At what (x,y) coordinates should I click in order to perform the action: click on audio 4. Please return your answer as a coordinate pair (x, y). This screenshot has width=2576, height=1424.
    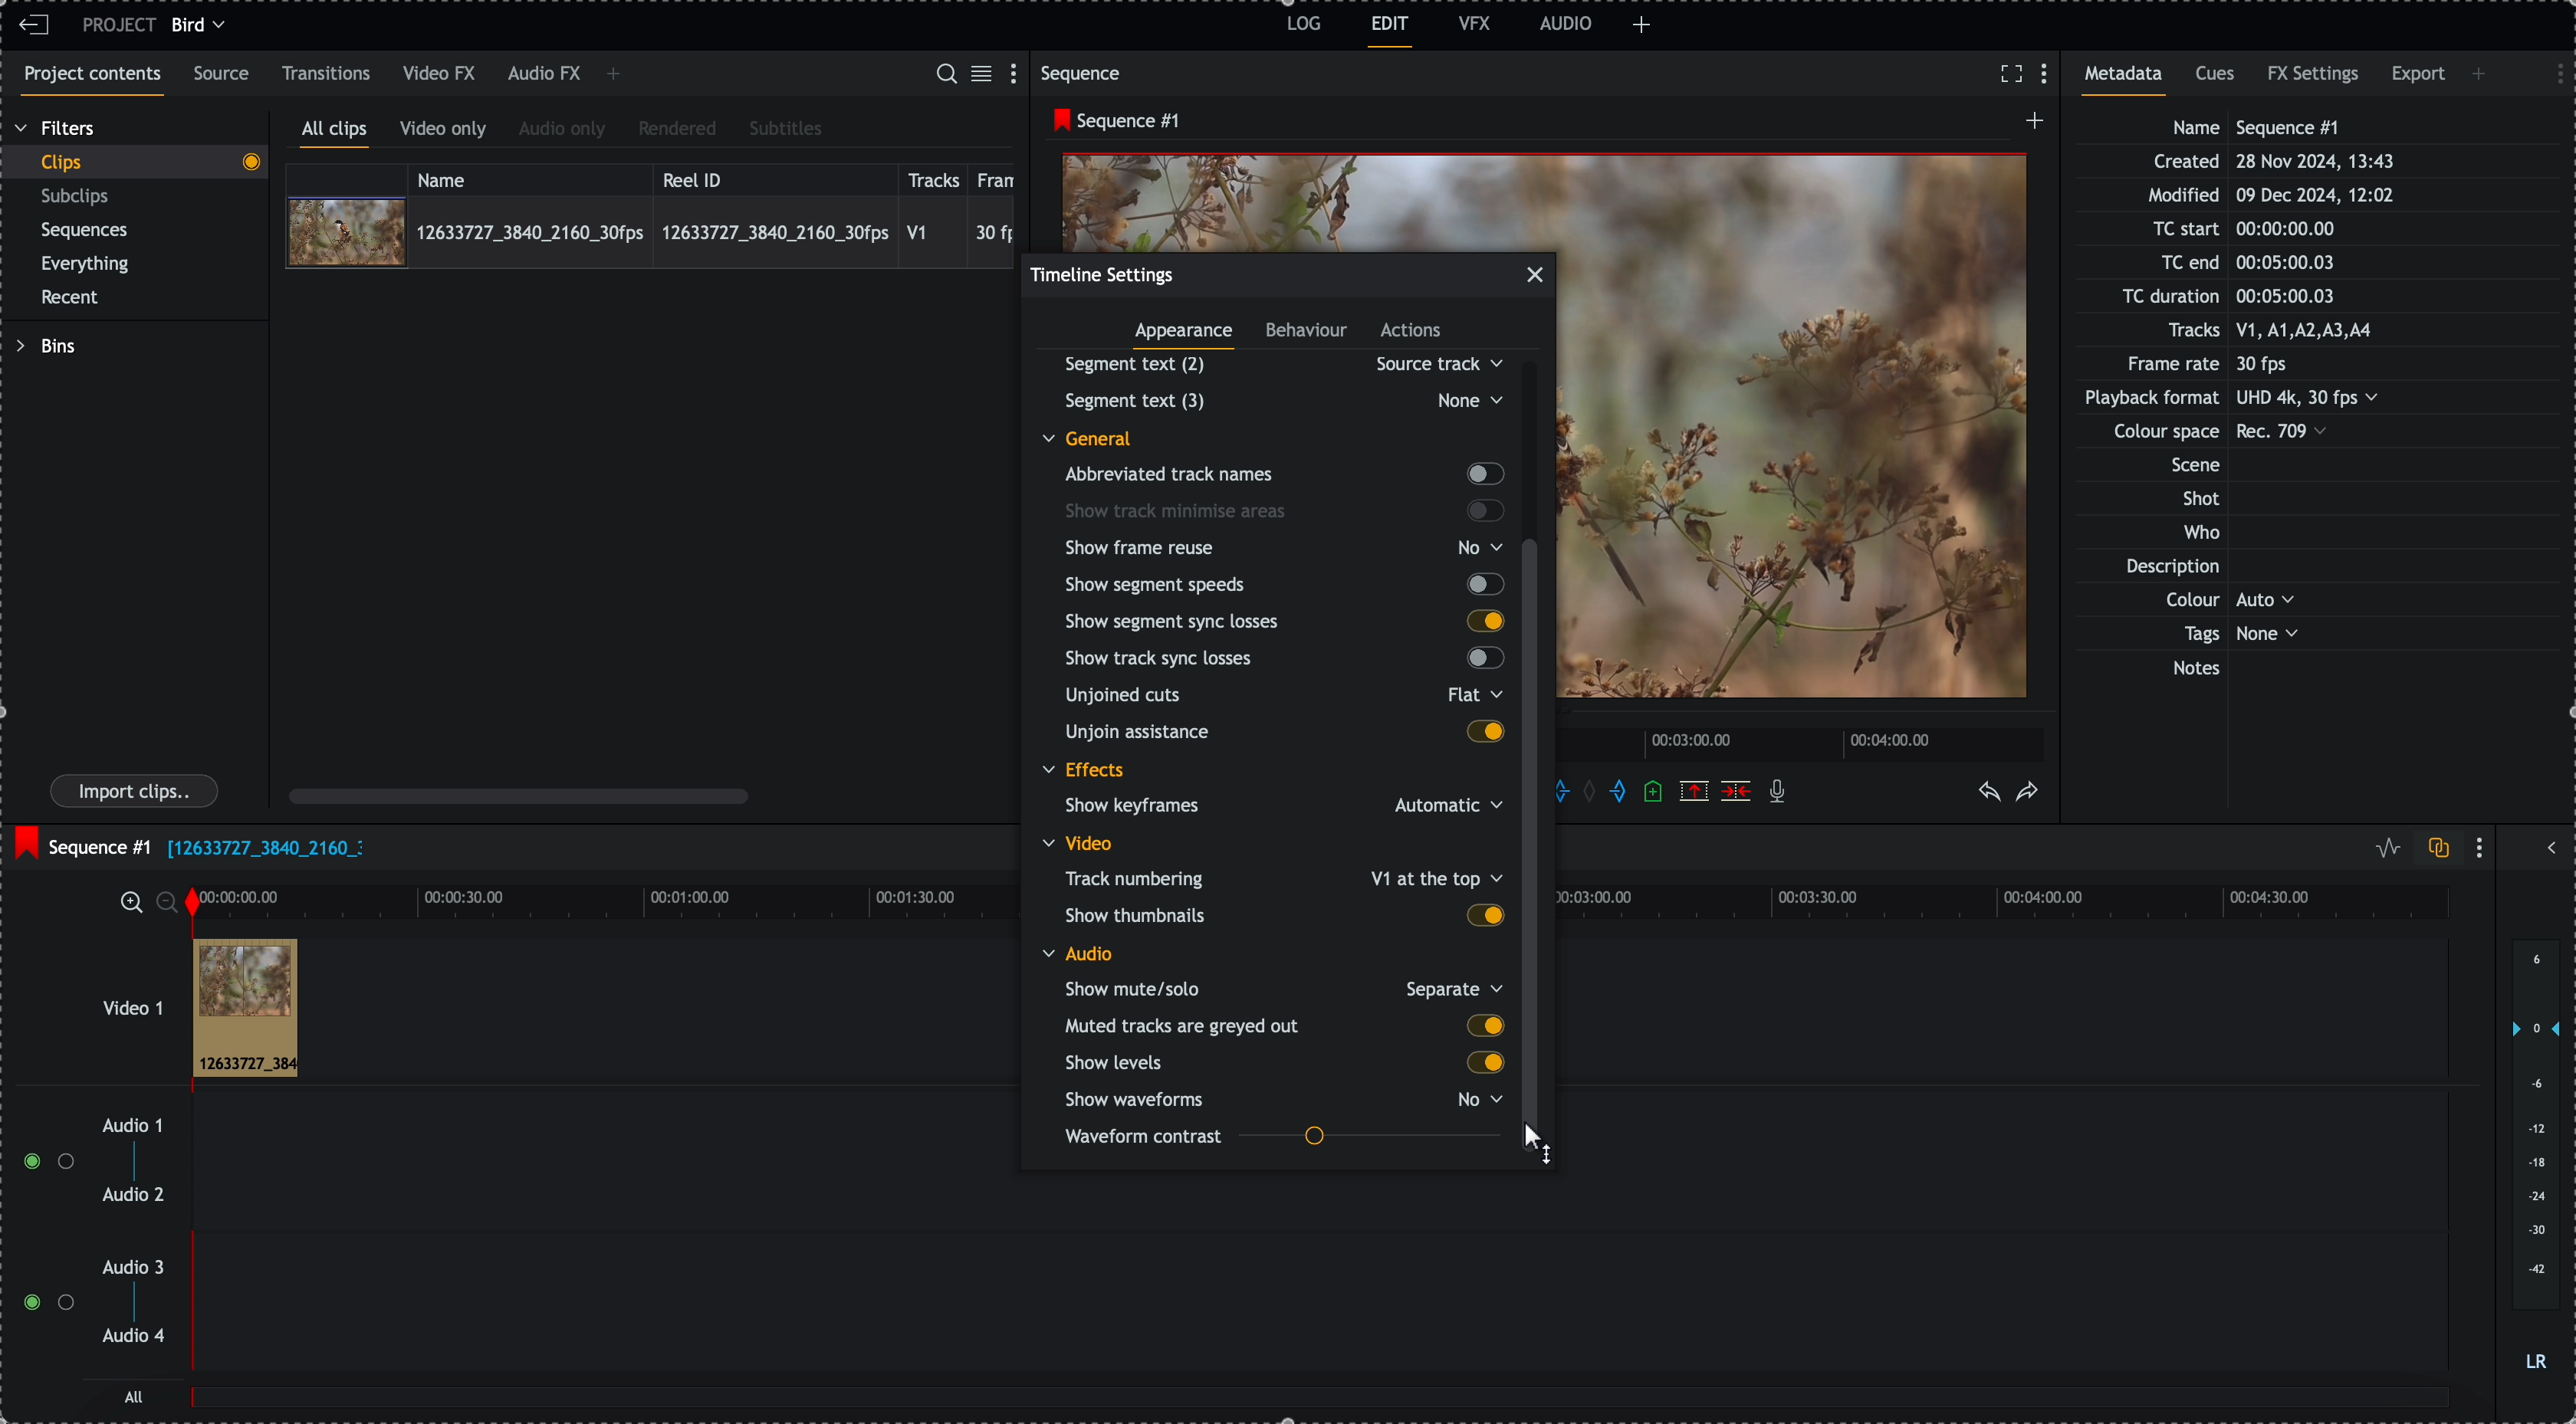
    Looking at the image, I should click on (132, 1337).